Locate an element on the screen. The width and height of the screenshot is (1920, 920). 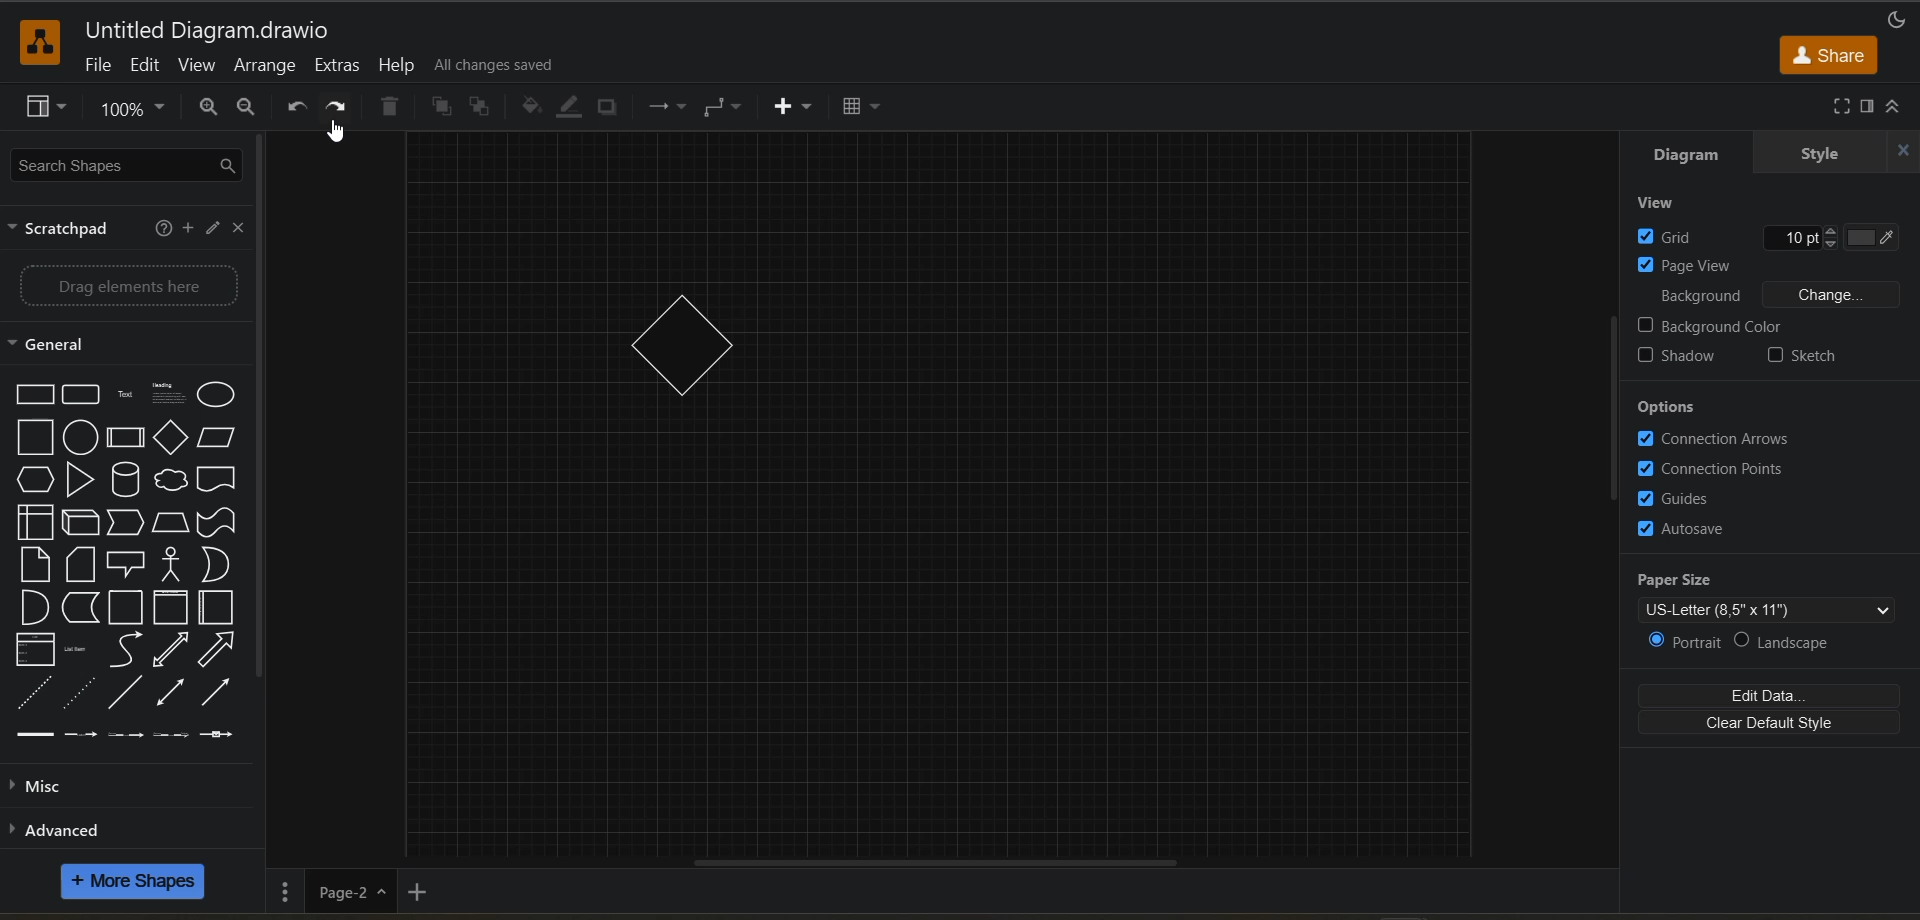
connections is located at coordinates (670, 108).